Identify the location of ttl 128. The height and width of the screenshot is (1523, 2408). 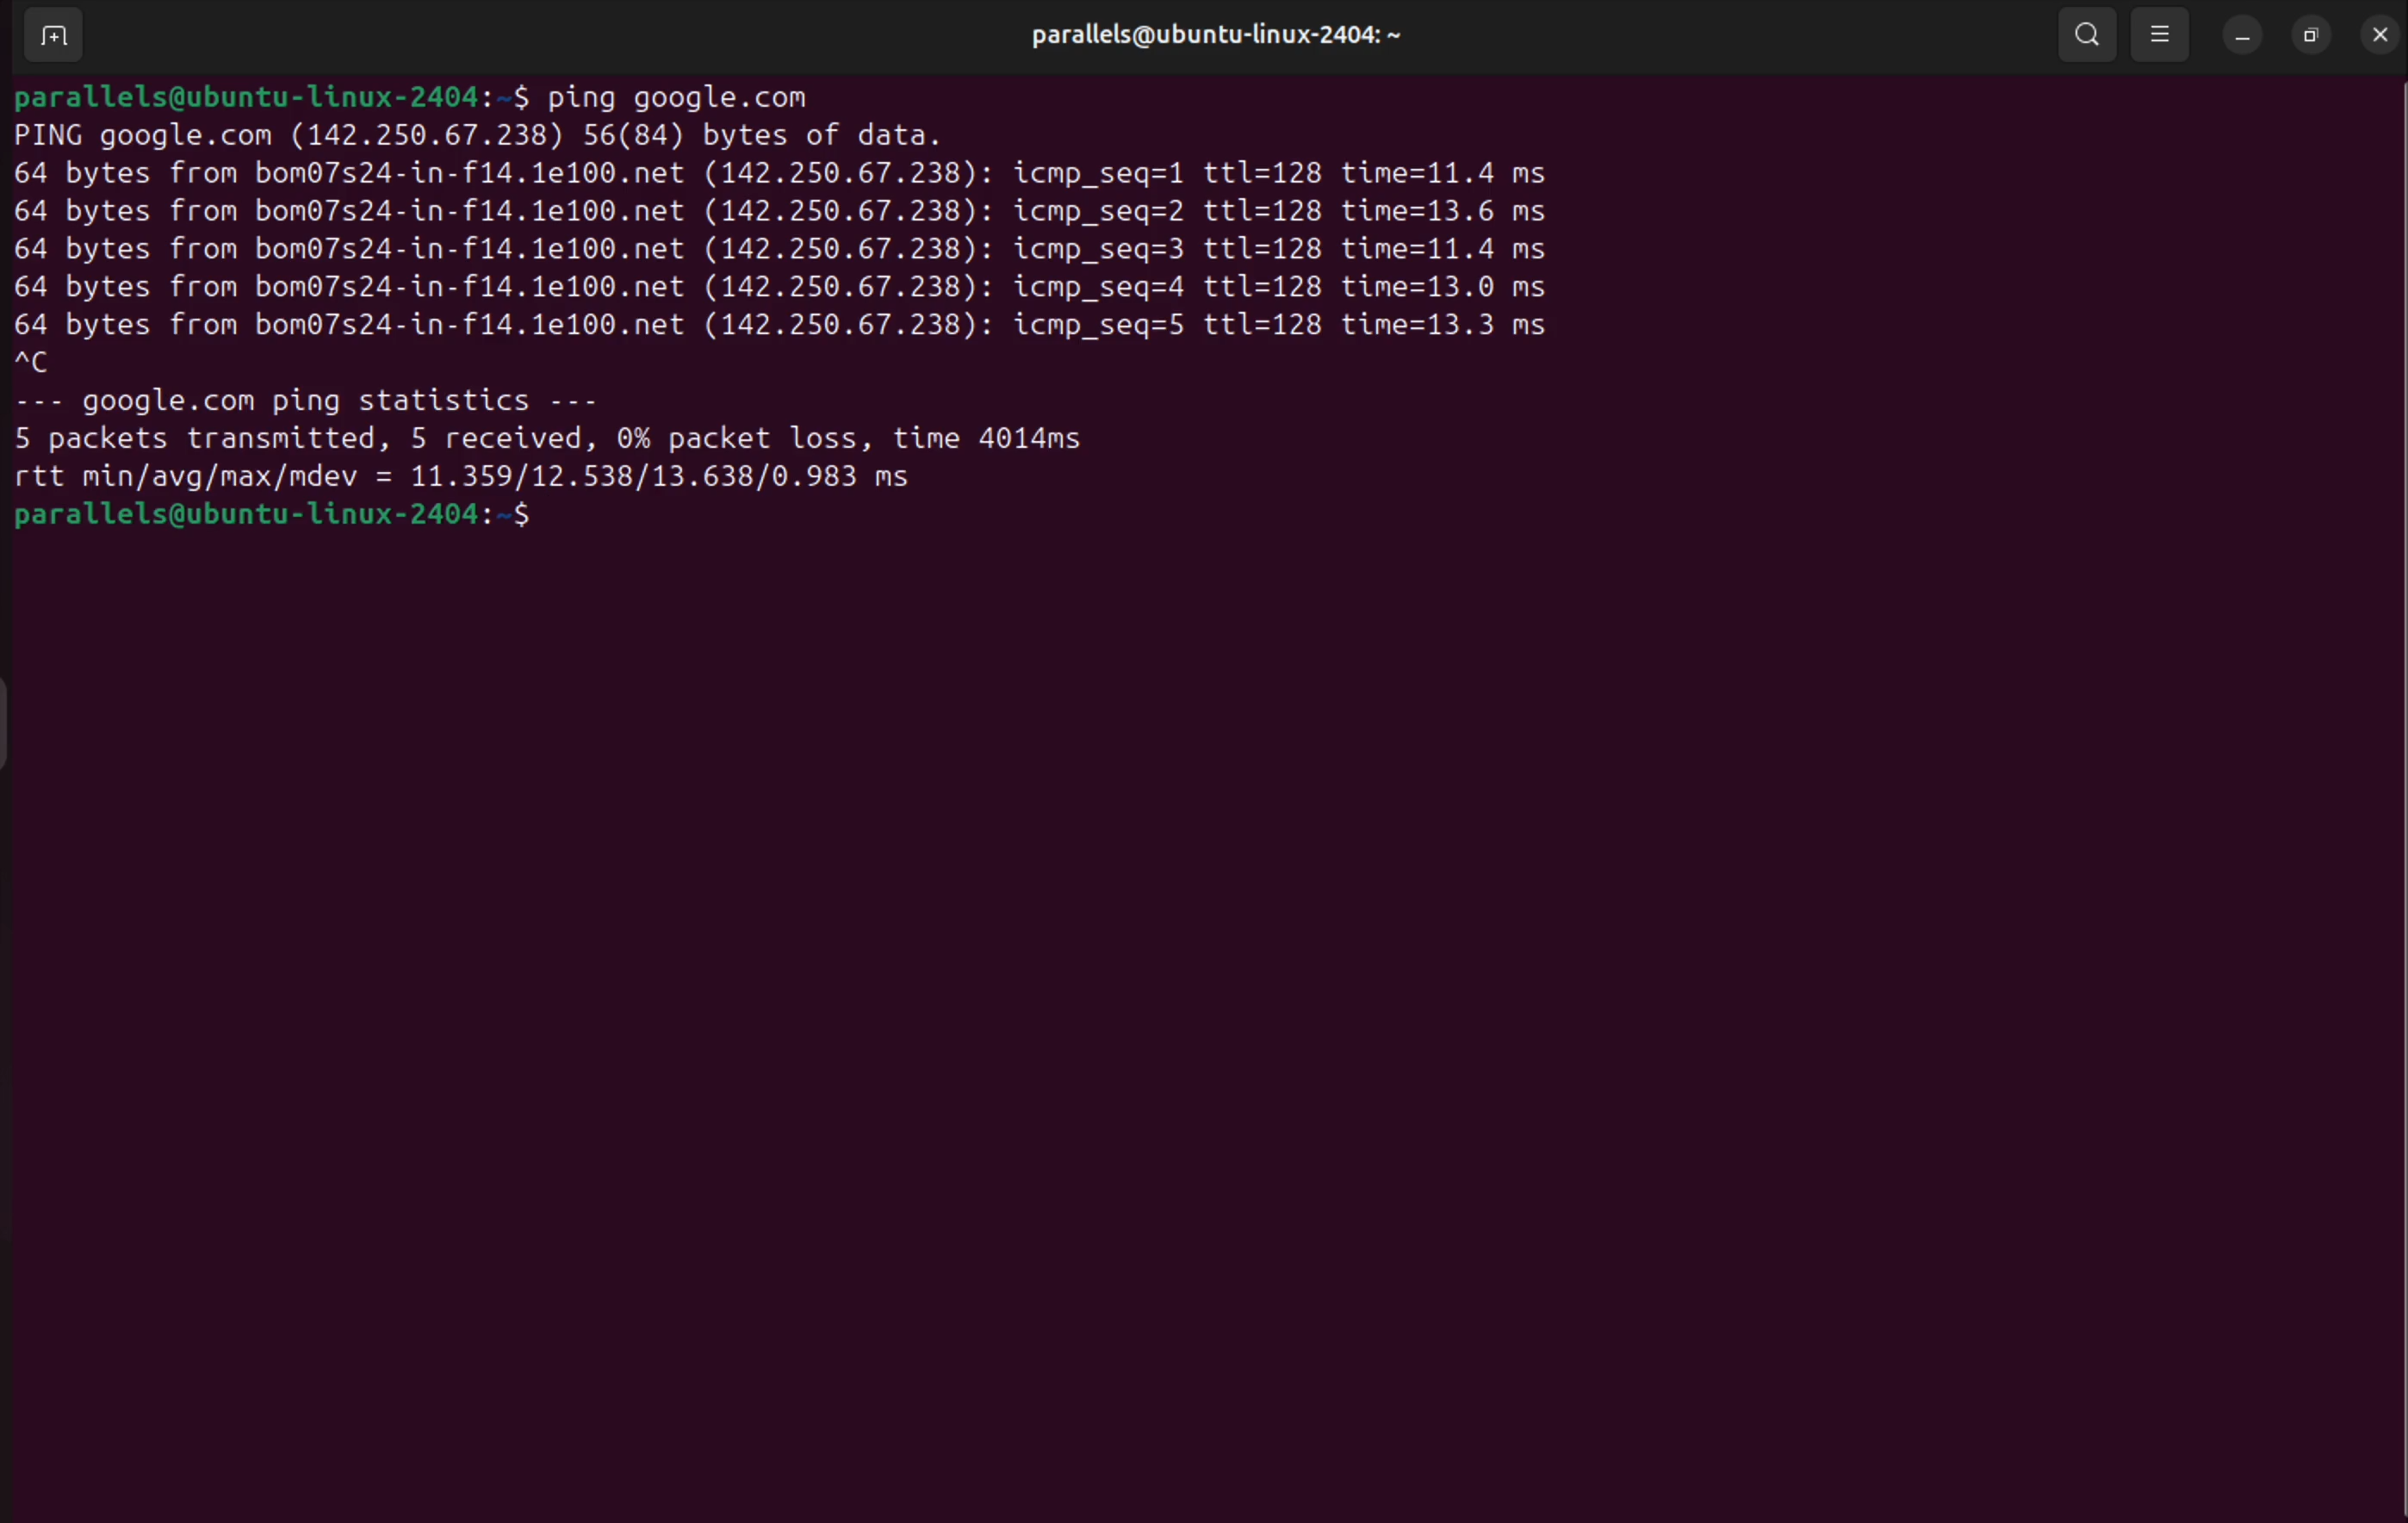
(1263, 172).